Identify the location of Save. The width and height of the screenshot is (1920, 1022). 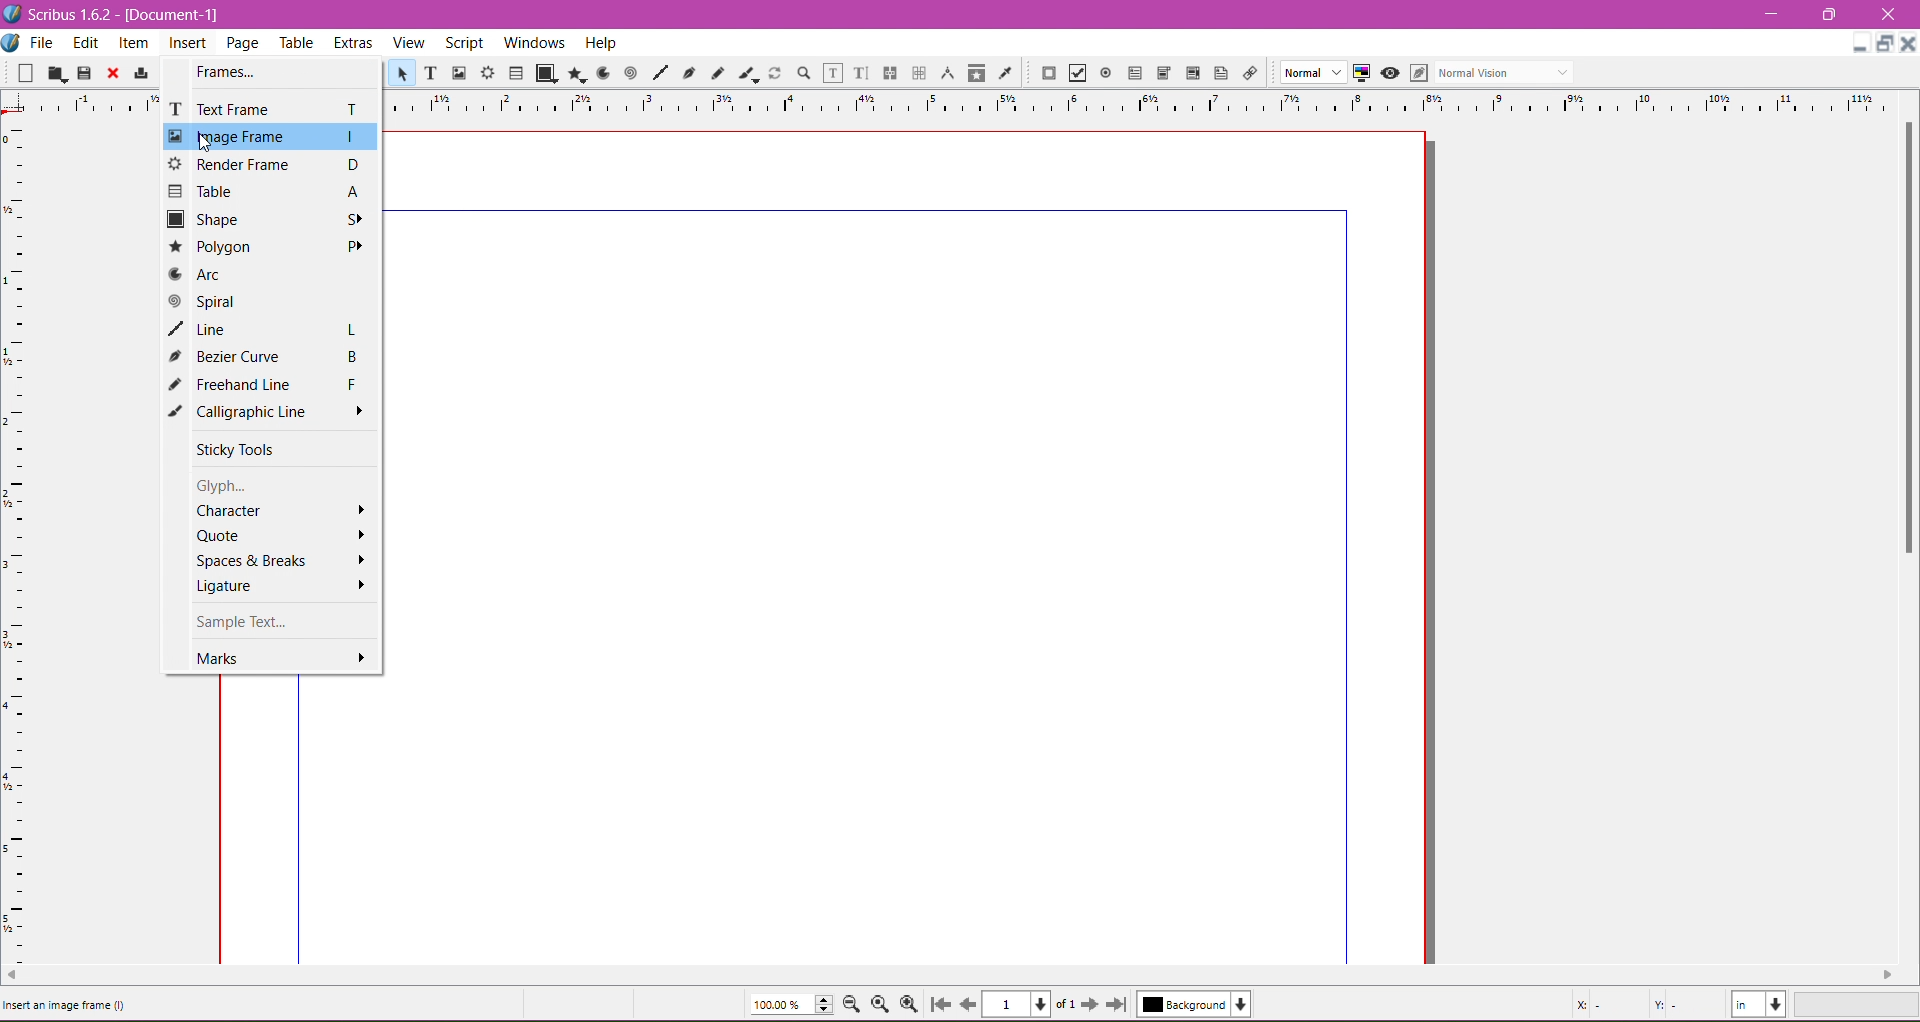
(85, 73).